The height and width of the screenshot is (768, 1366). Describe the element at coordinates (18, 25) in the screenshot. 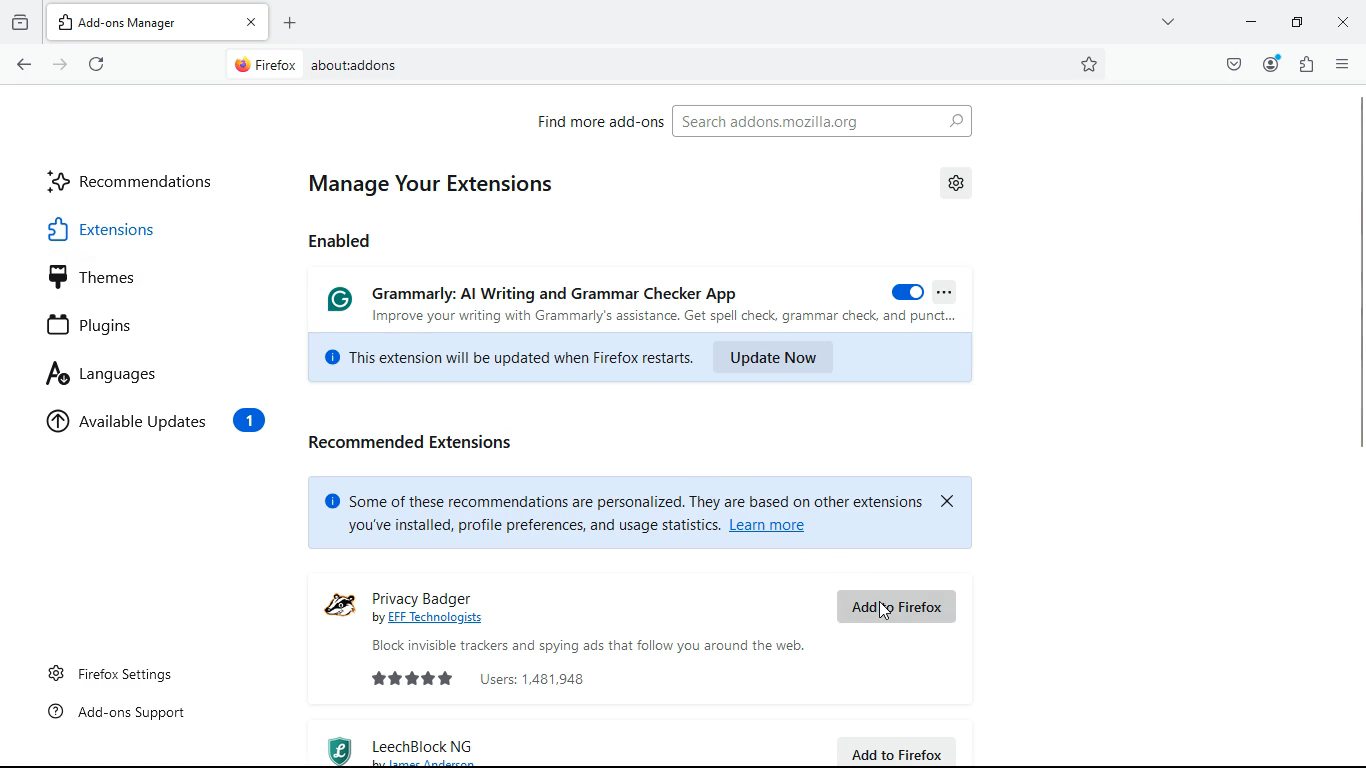

I see `archive` at that location.